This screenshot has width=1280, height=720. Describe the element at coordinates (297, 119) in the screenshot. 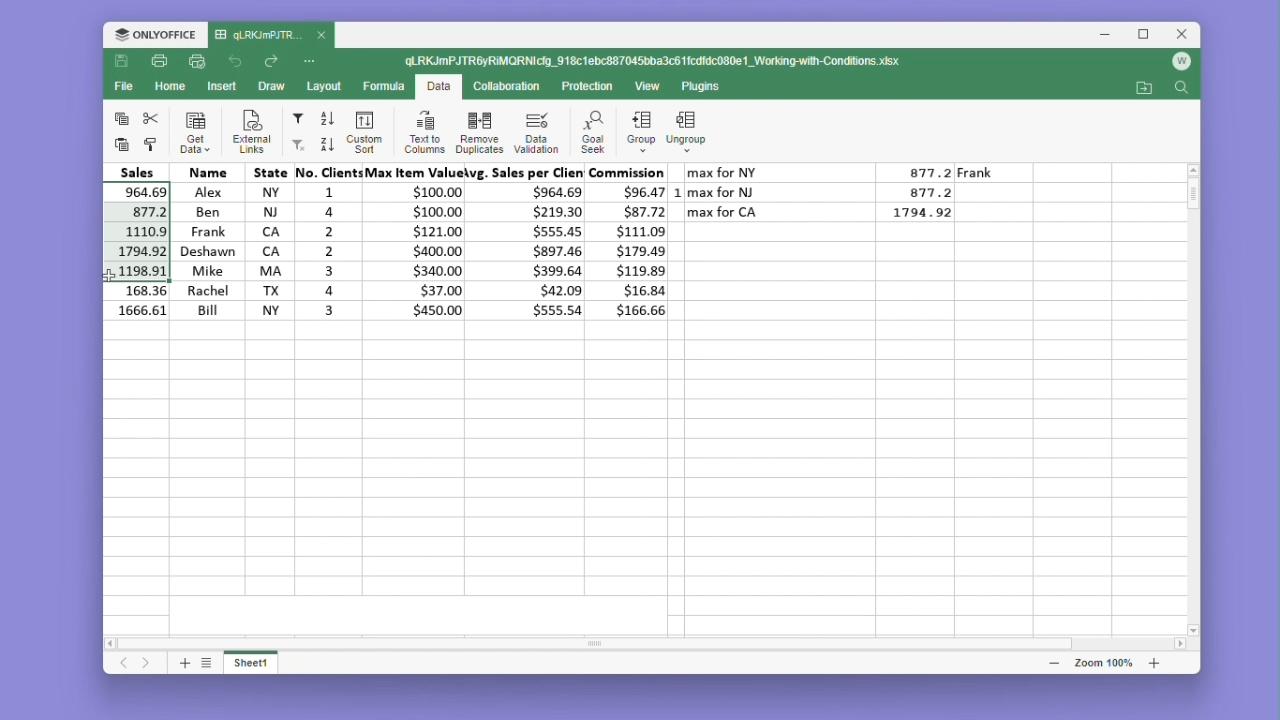

I see `Filter` at that location.